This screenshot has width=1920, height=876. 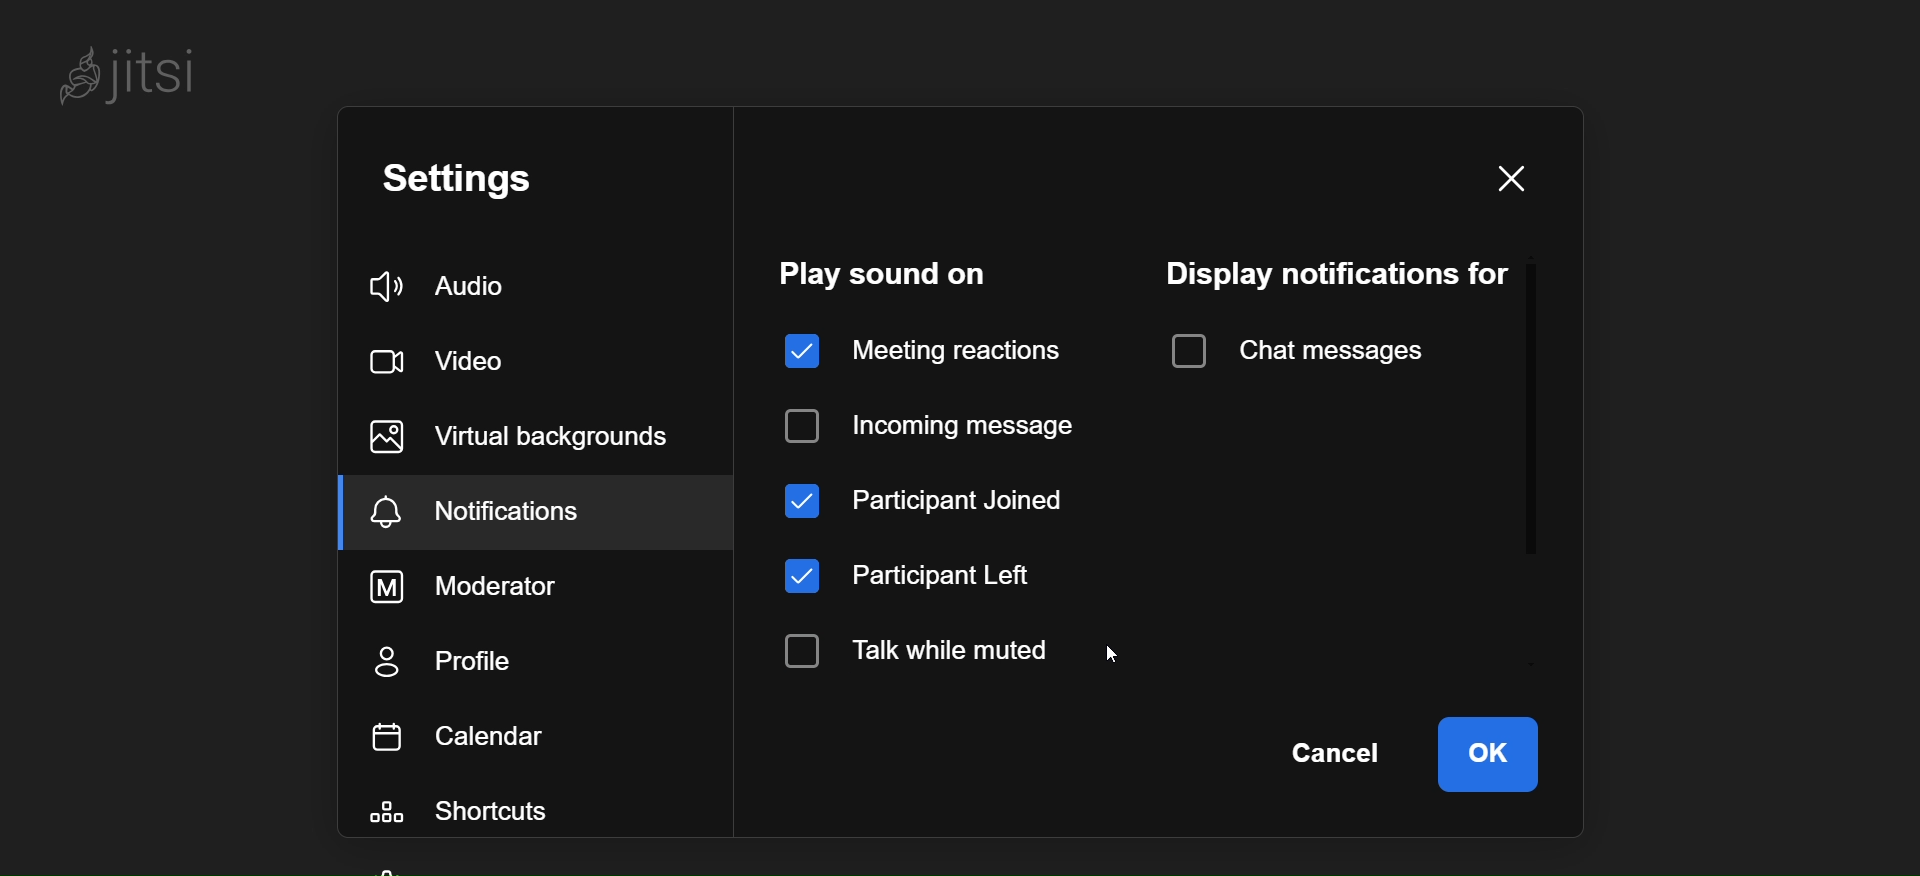 What do you see at coordinates (478, 660) in the screenshot?
I see `profile` at bounding box center [478, 660].